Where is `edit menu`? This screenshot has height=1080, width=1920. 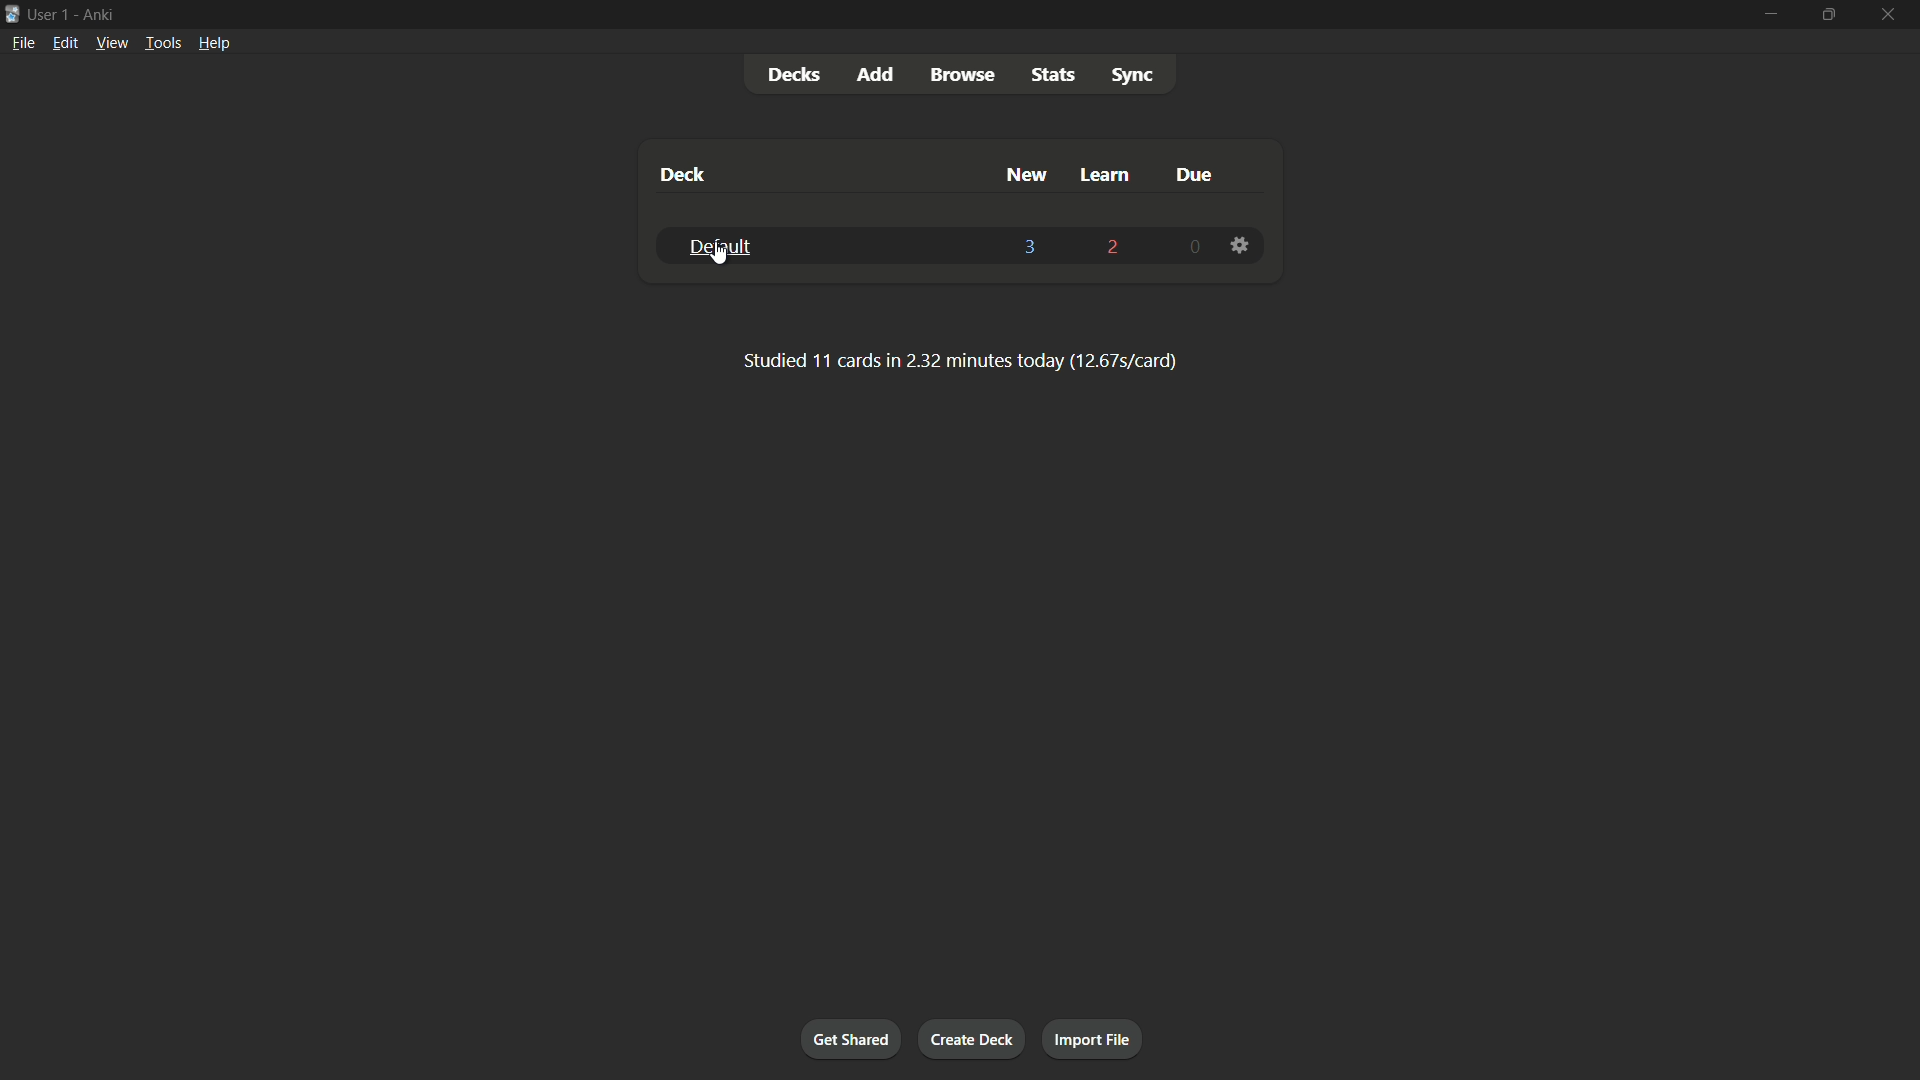 edit menu is located at coordinates (65, 43).